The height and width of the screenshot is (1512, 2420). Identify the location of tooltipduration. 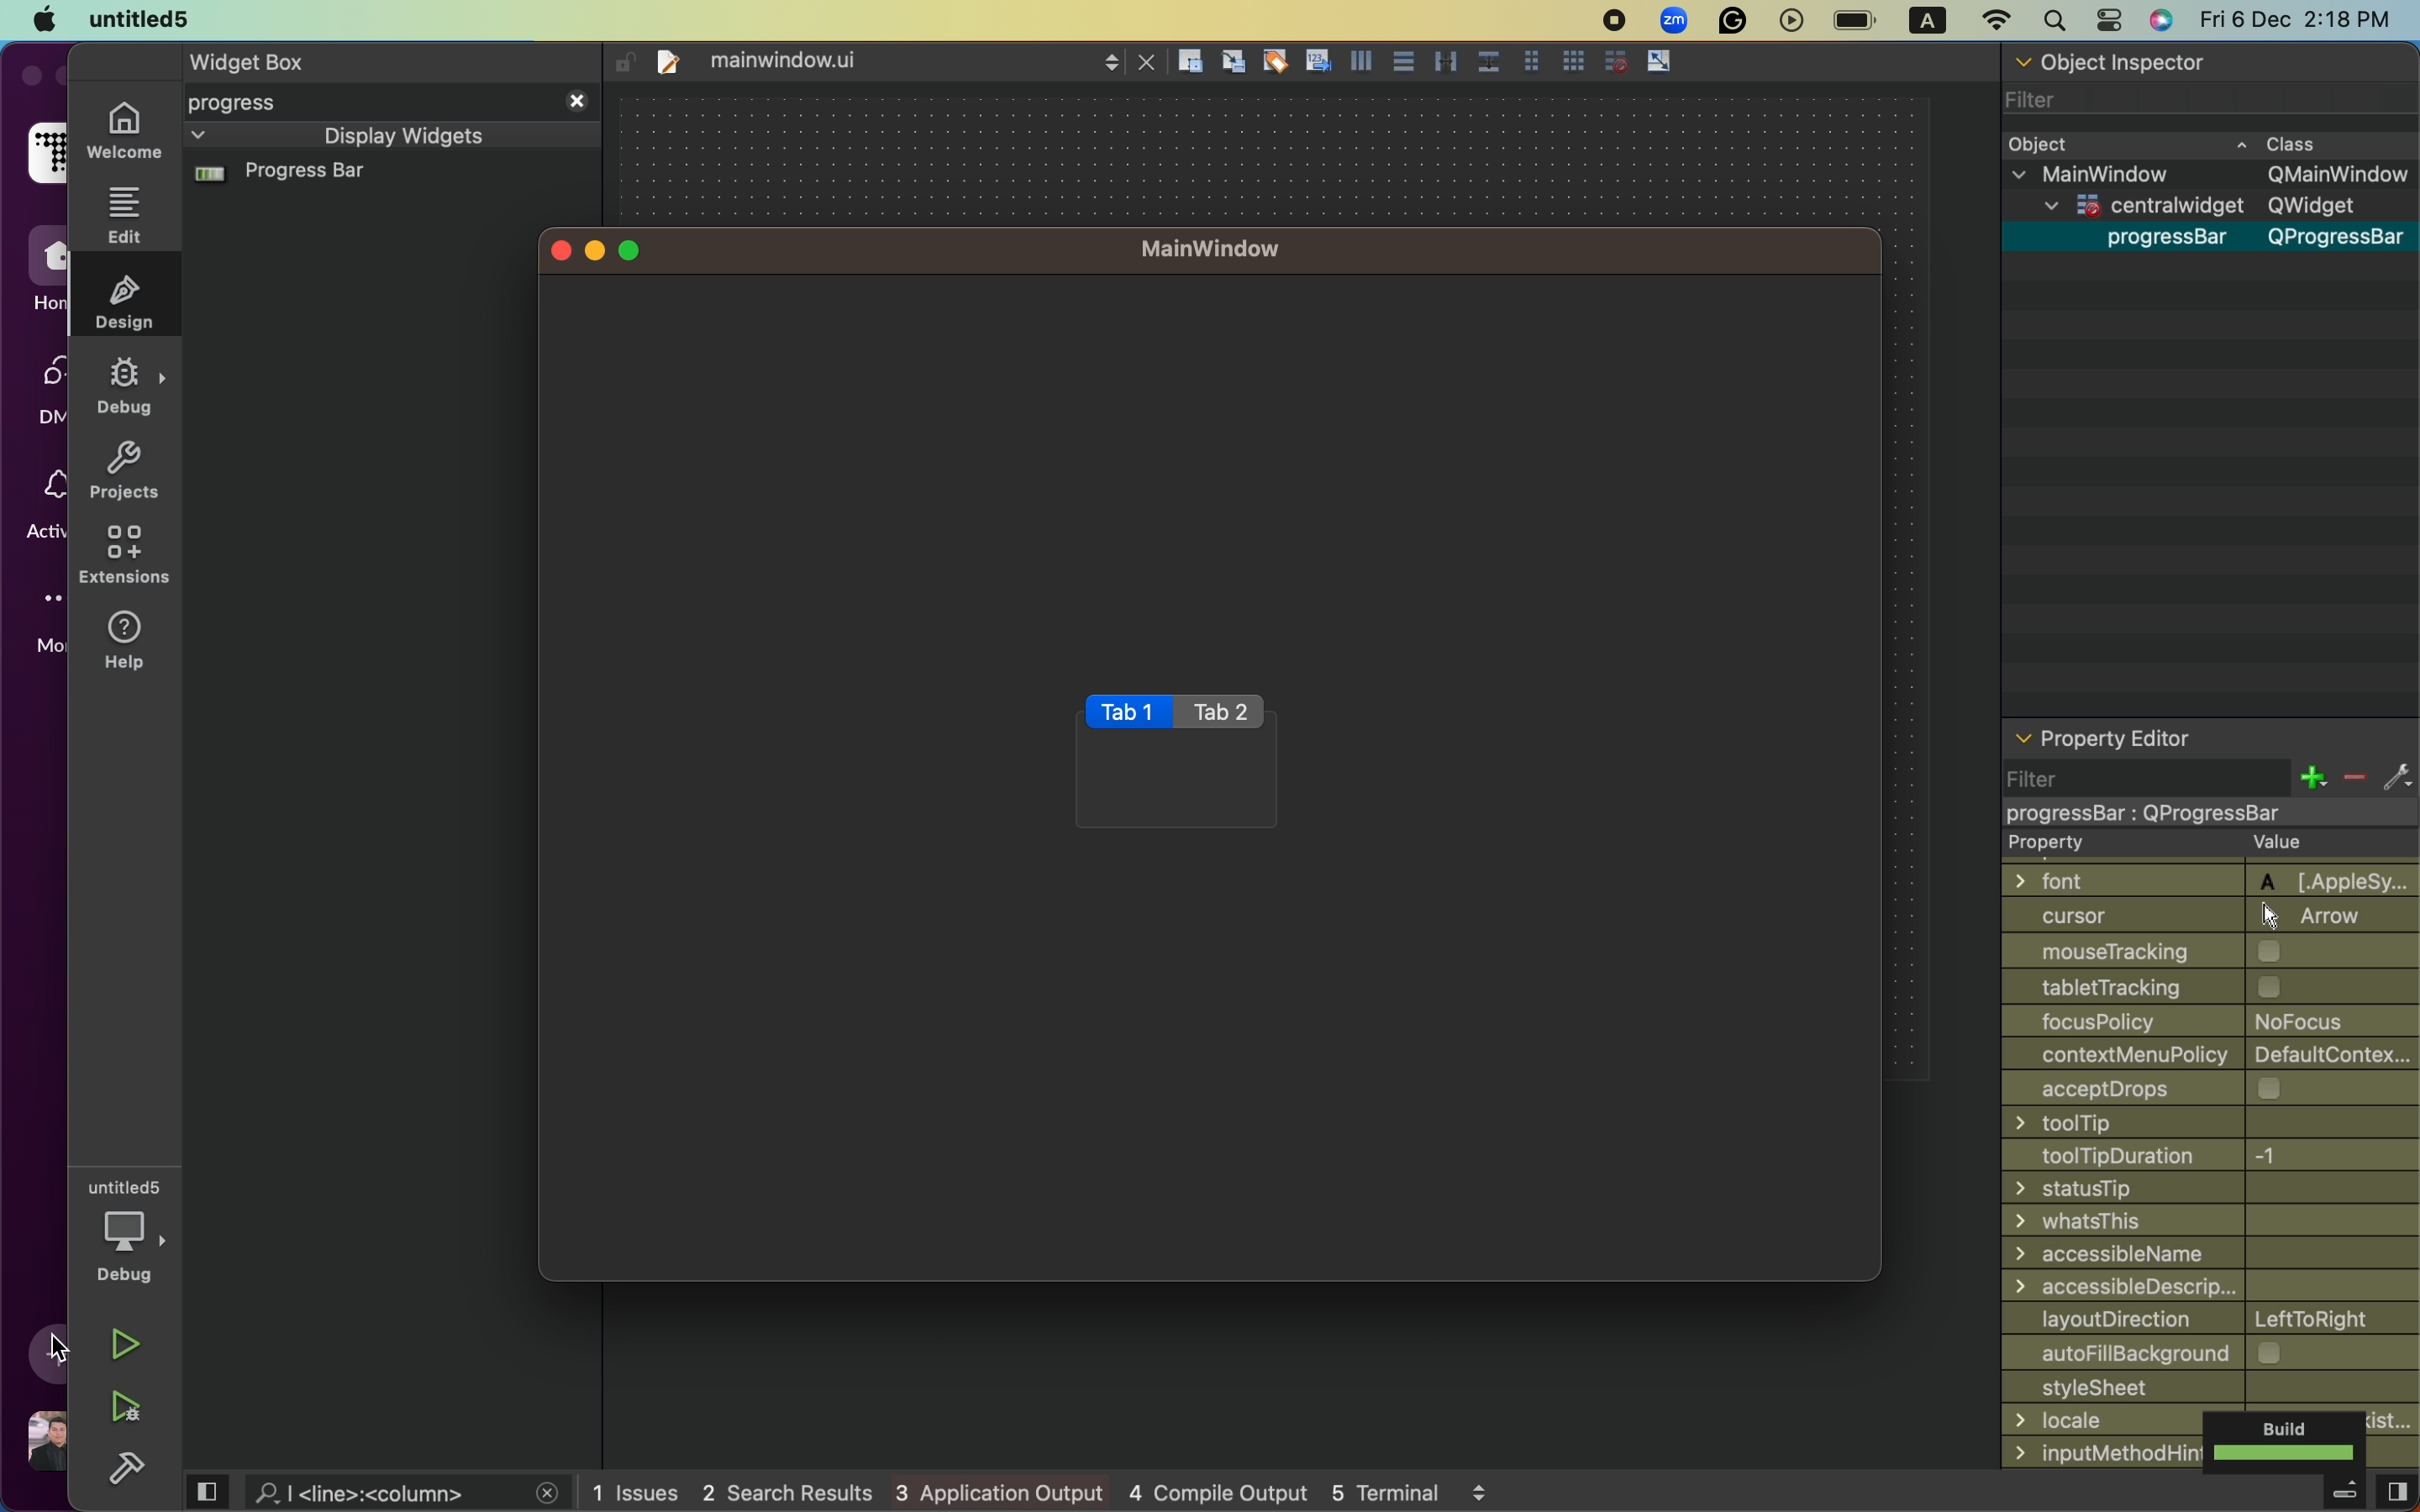
(2211, 1158).